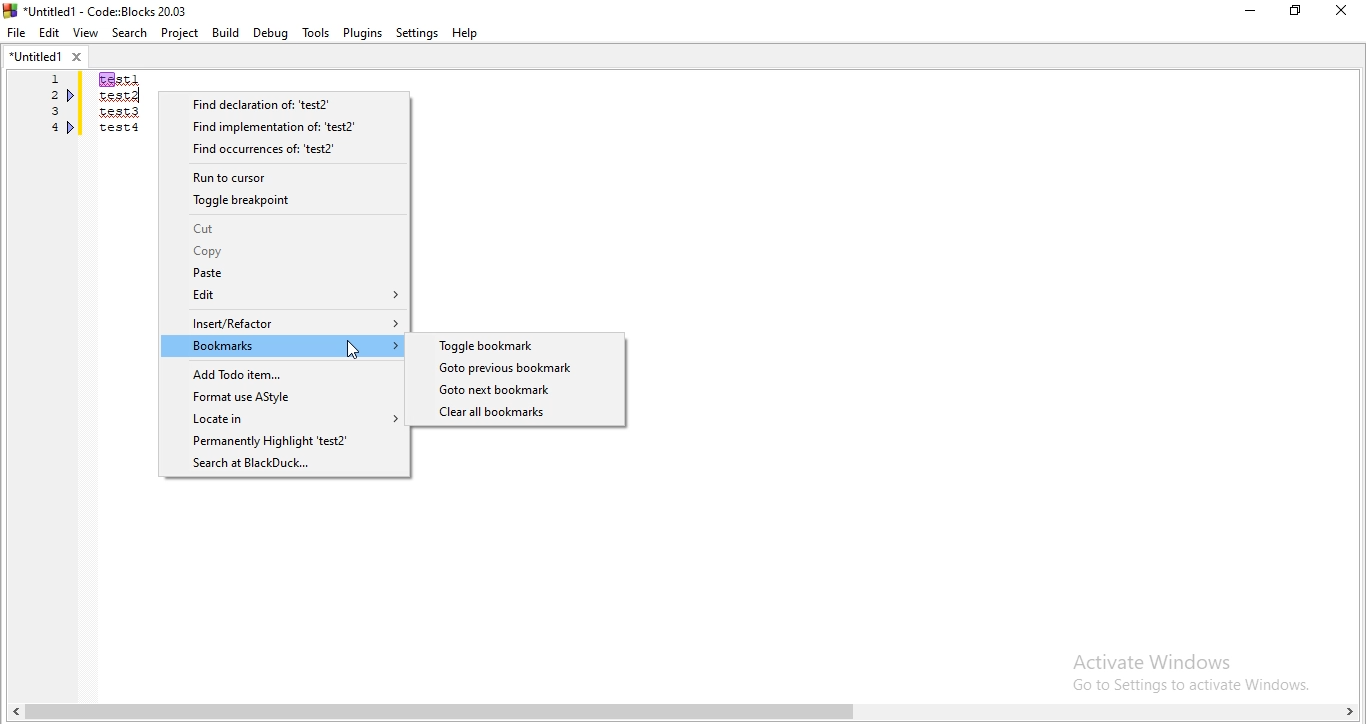  I want to click on Plugins , so click(362, 32).